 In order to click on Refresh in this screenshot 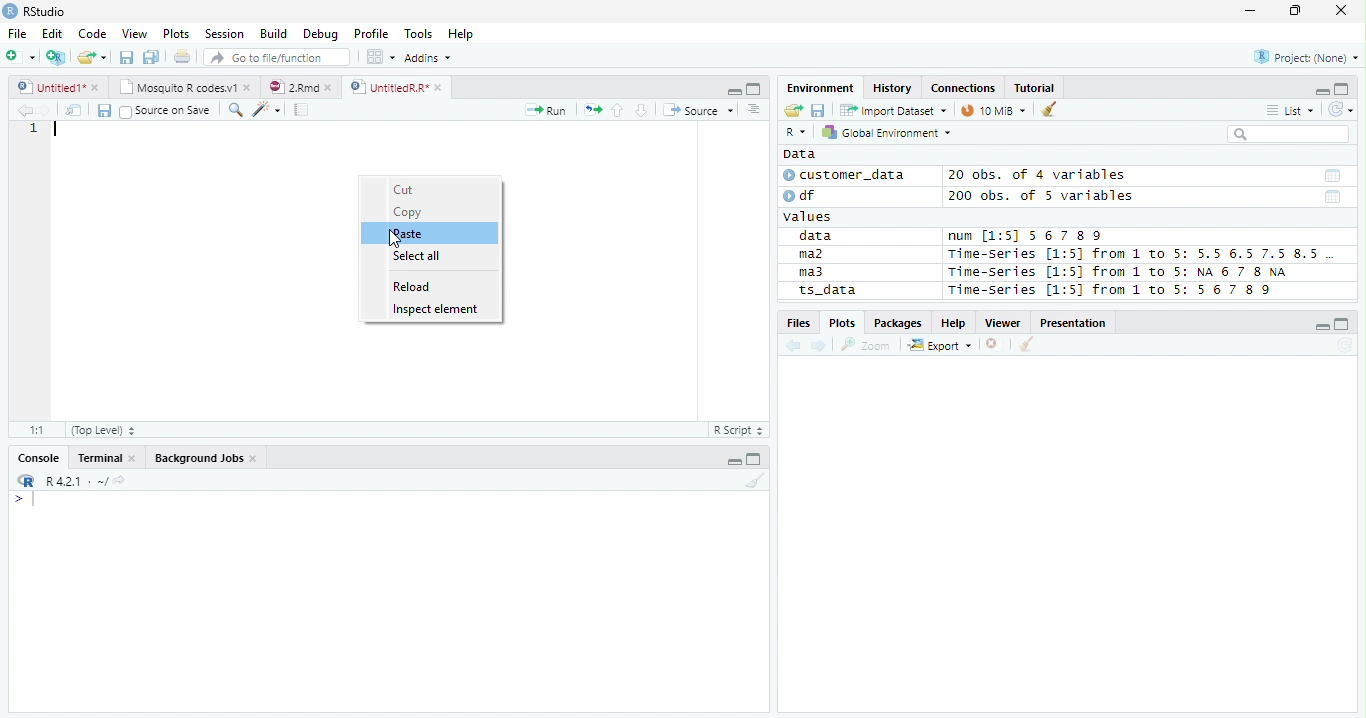, I will do `click(1345, 346)`.